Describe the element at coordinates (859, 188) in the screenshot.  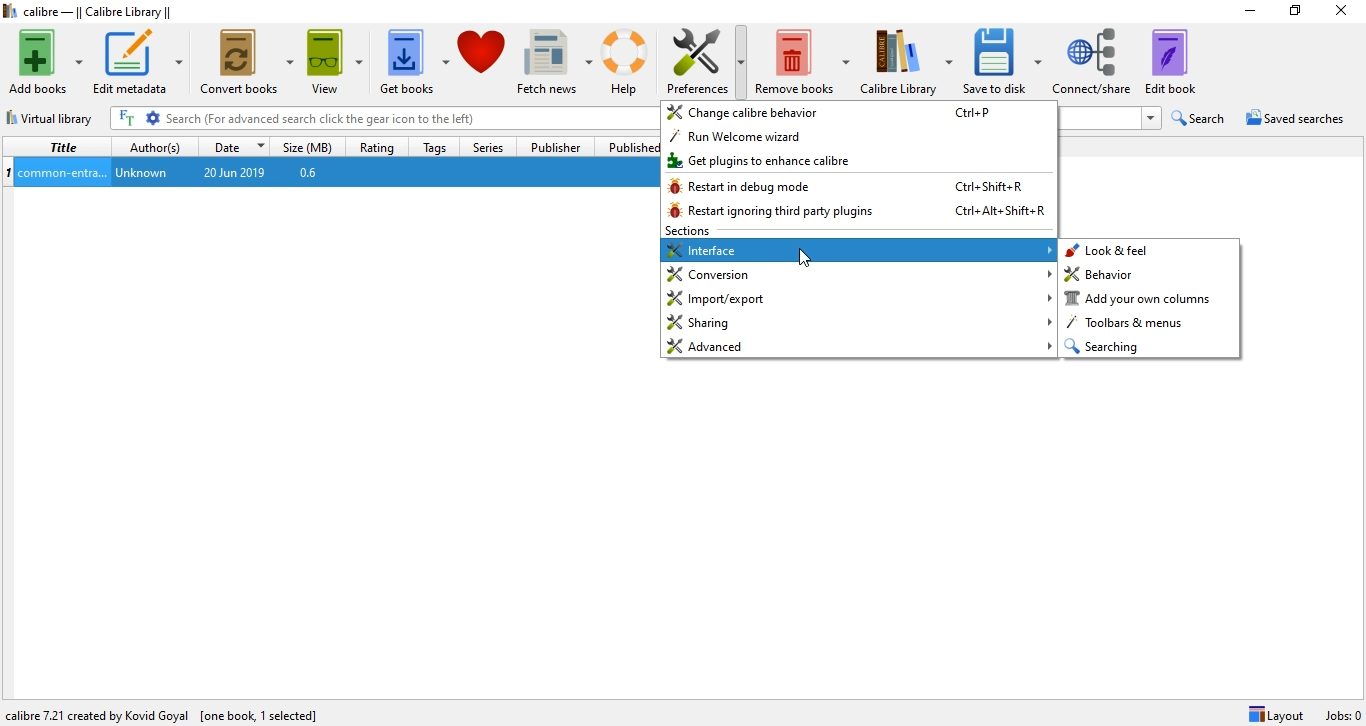
I see `restart in debug mode` at that location.